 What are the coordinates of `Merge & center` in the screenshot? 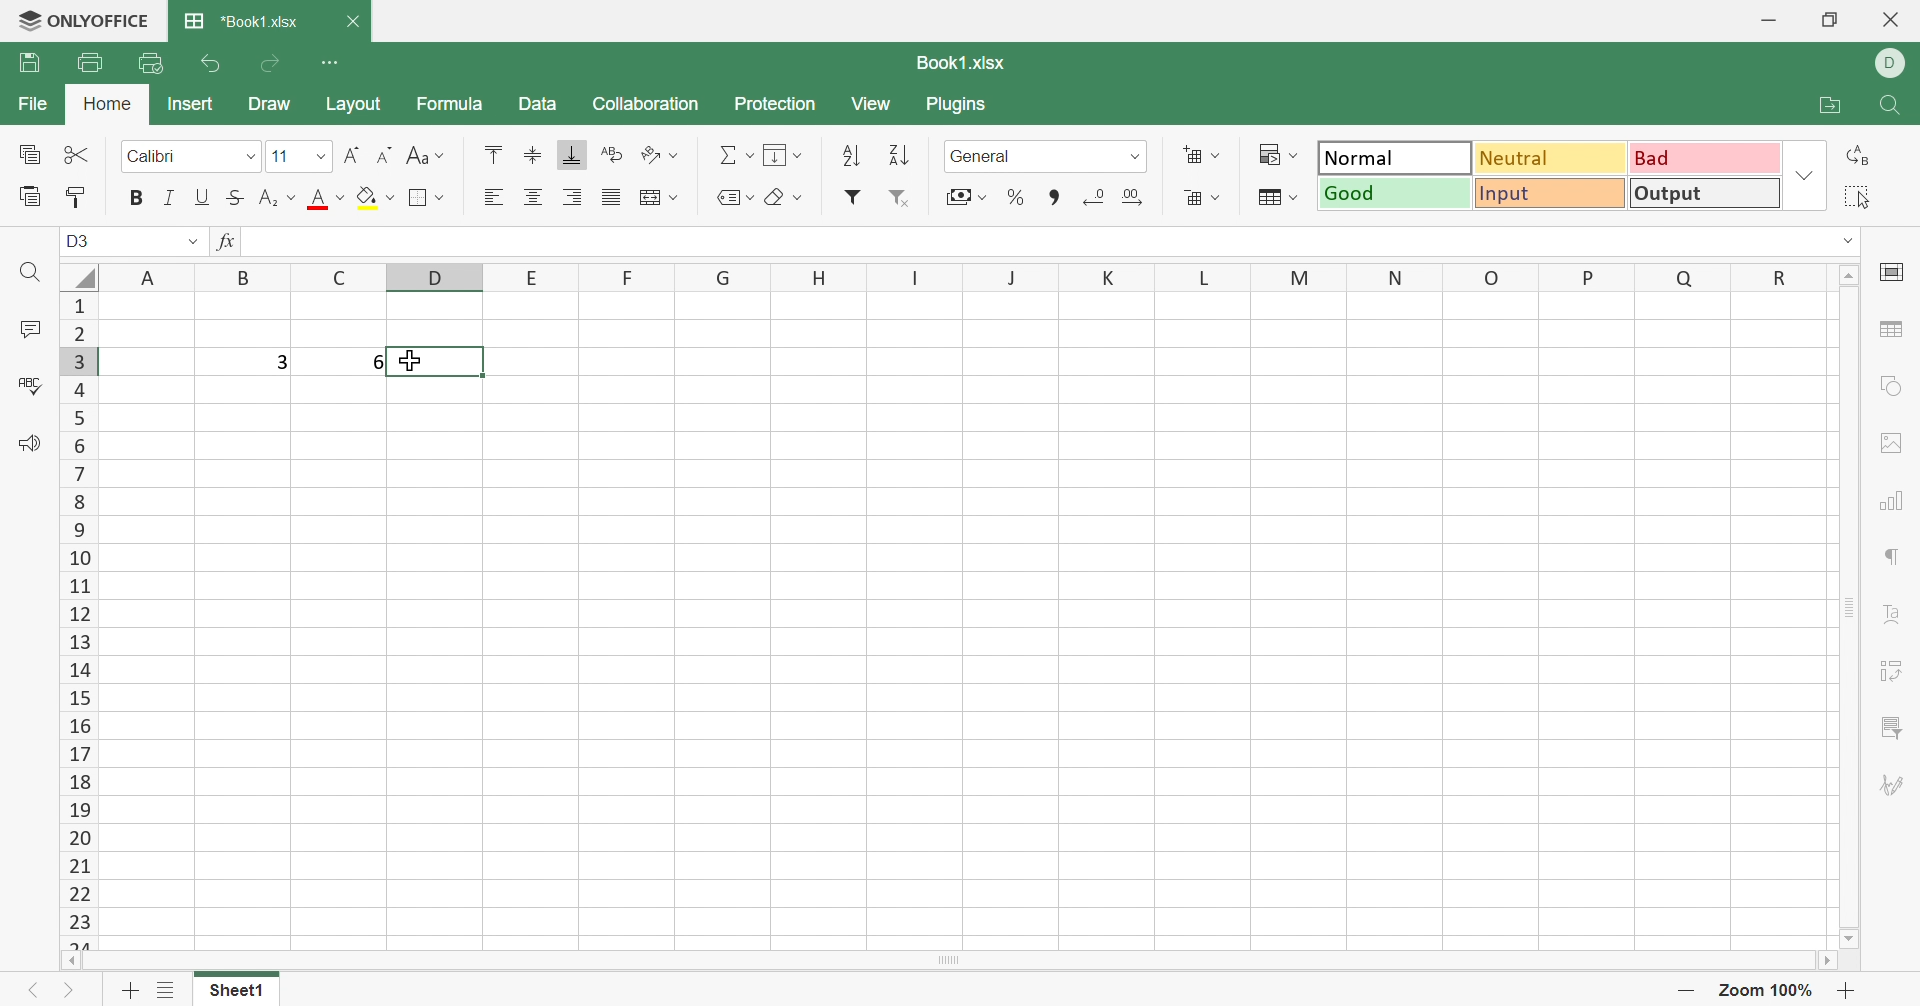 It's located at (655, 200).